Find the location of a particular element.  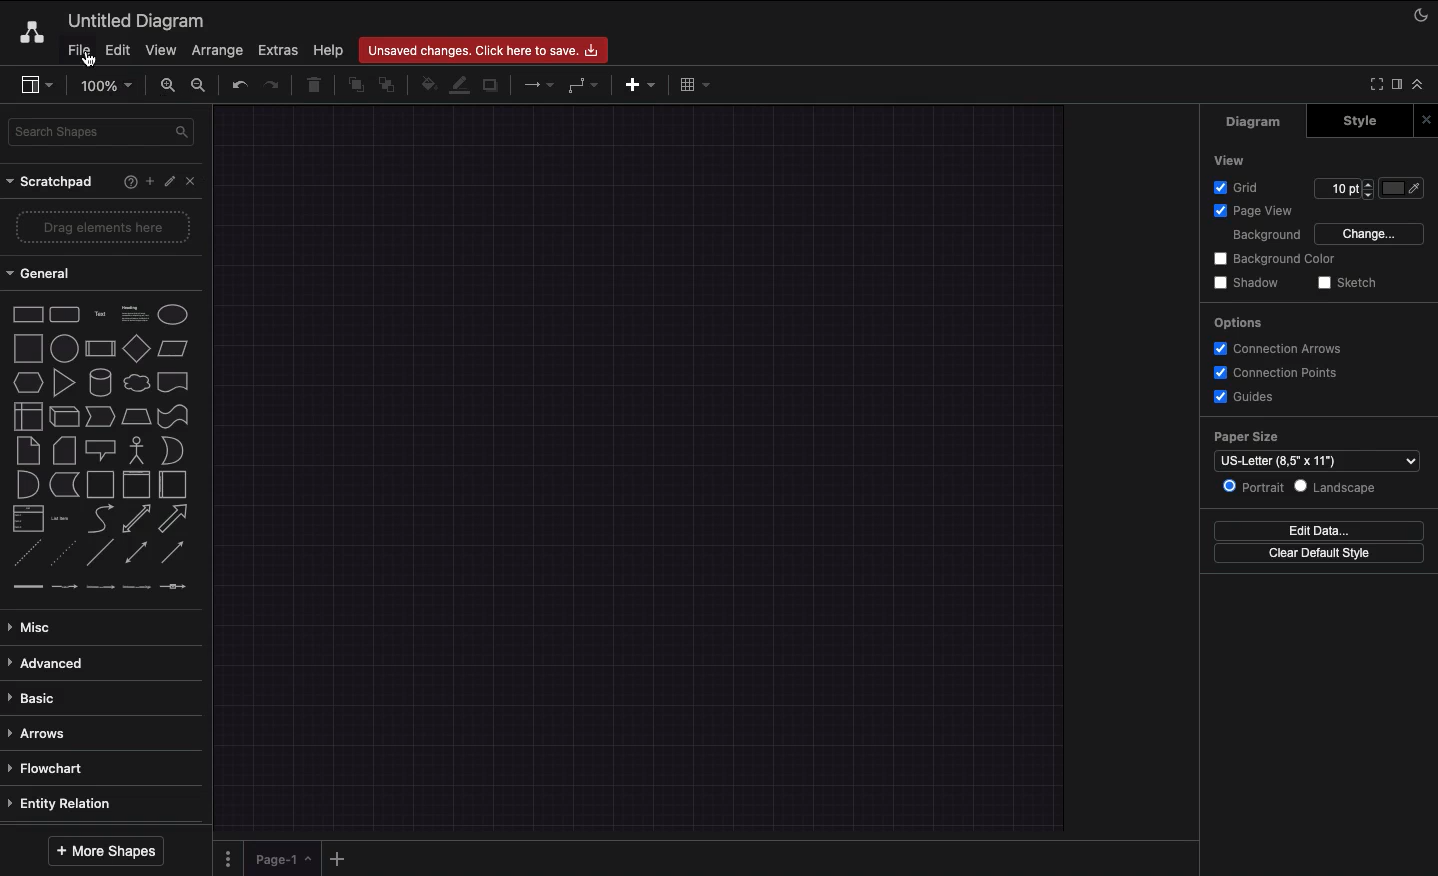

Connection  is located at coordinates (539, 85).